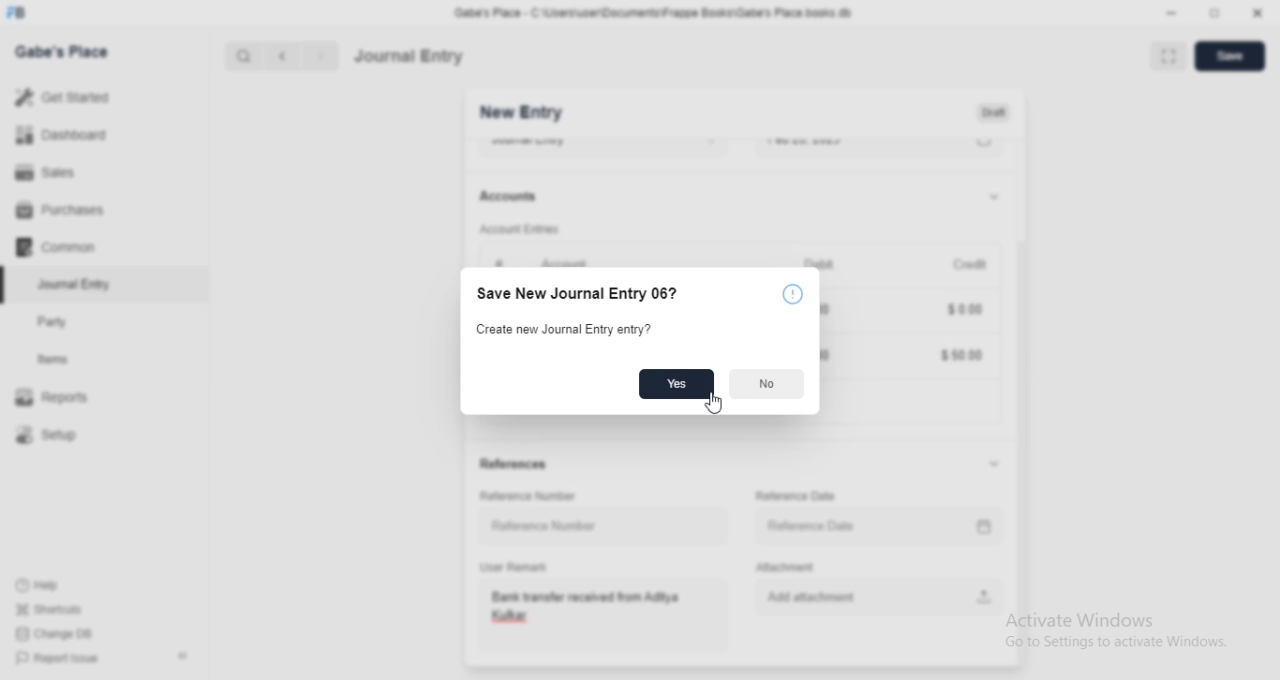  I want to click on Create new Journal Entry entry?, so click(563, 331).